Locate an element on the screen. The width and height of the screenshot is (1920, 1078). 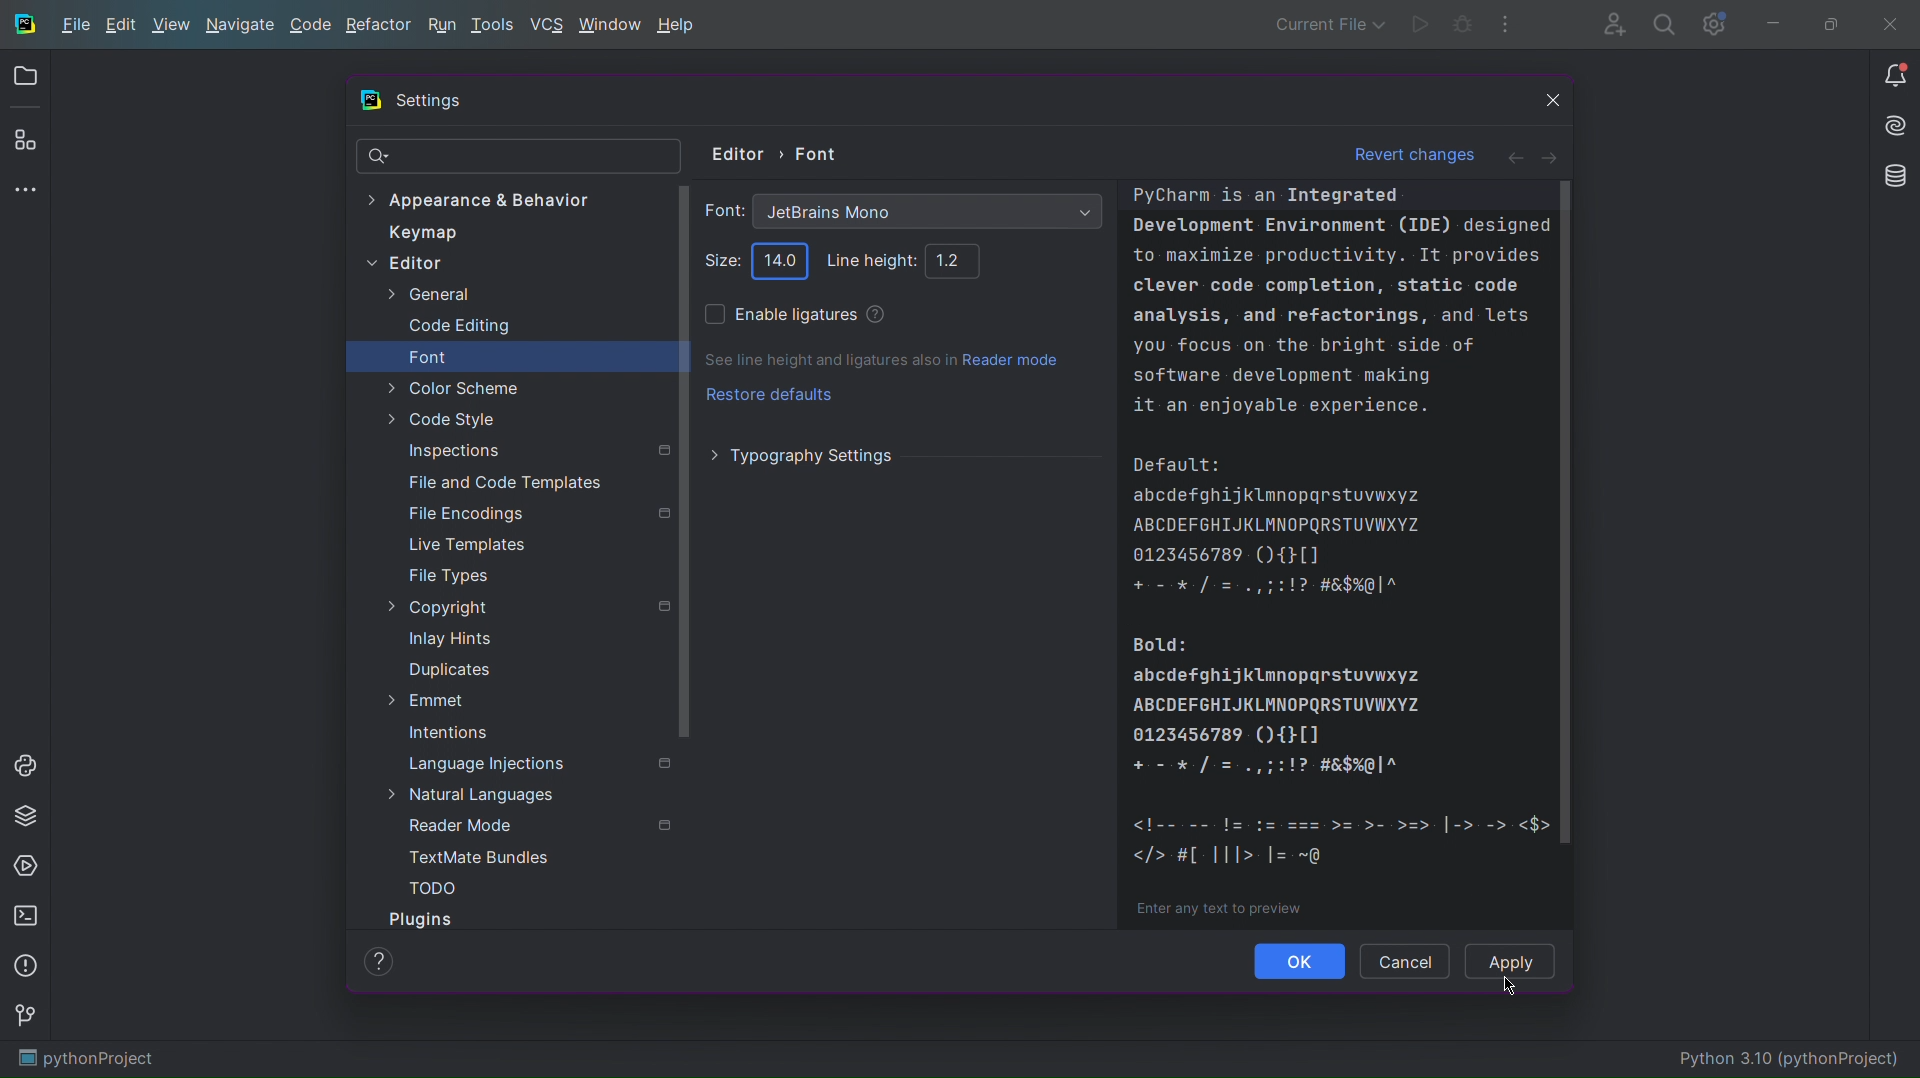
Inlay Hints is located at coordinates (442, 636).